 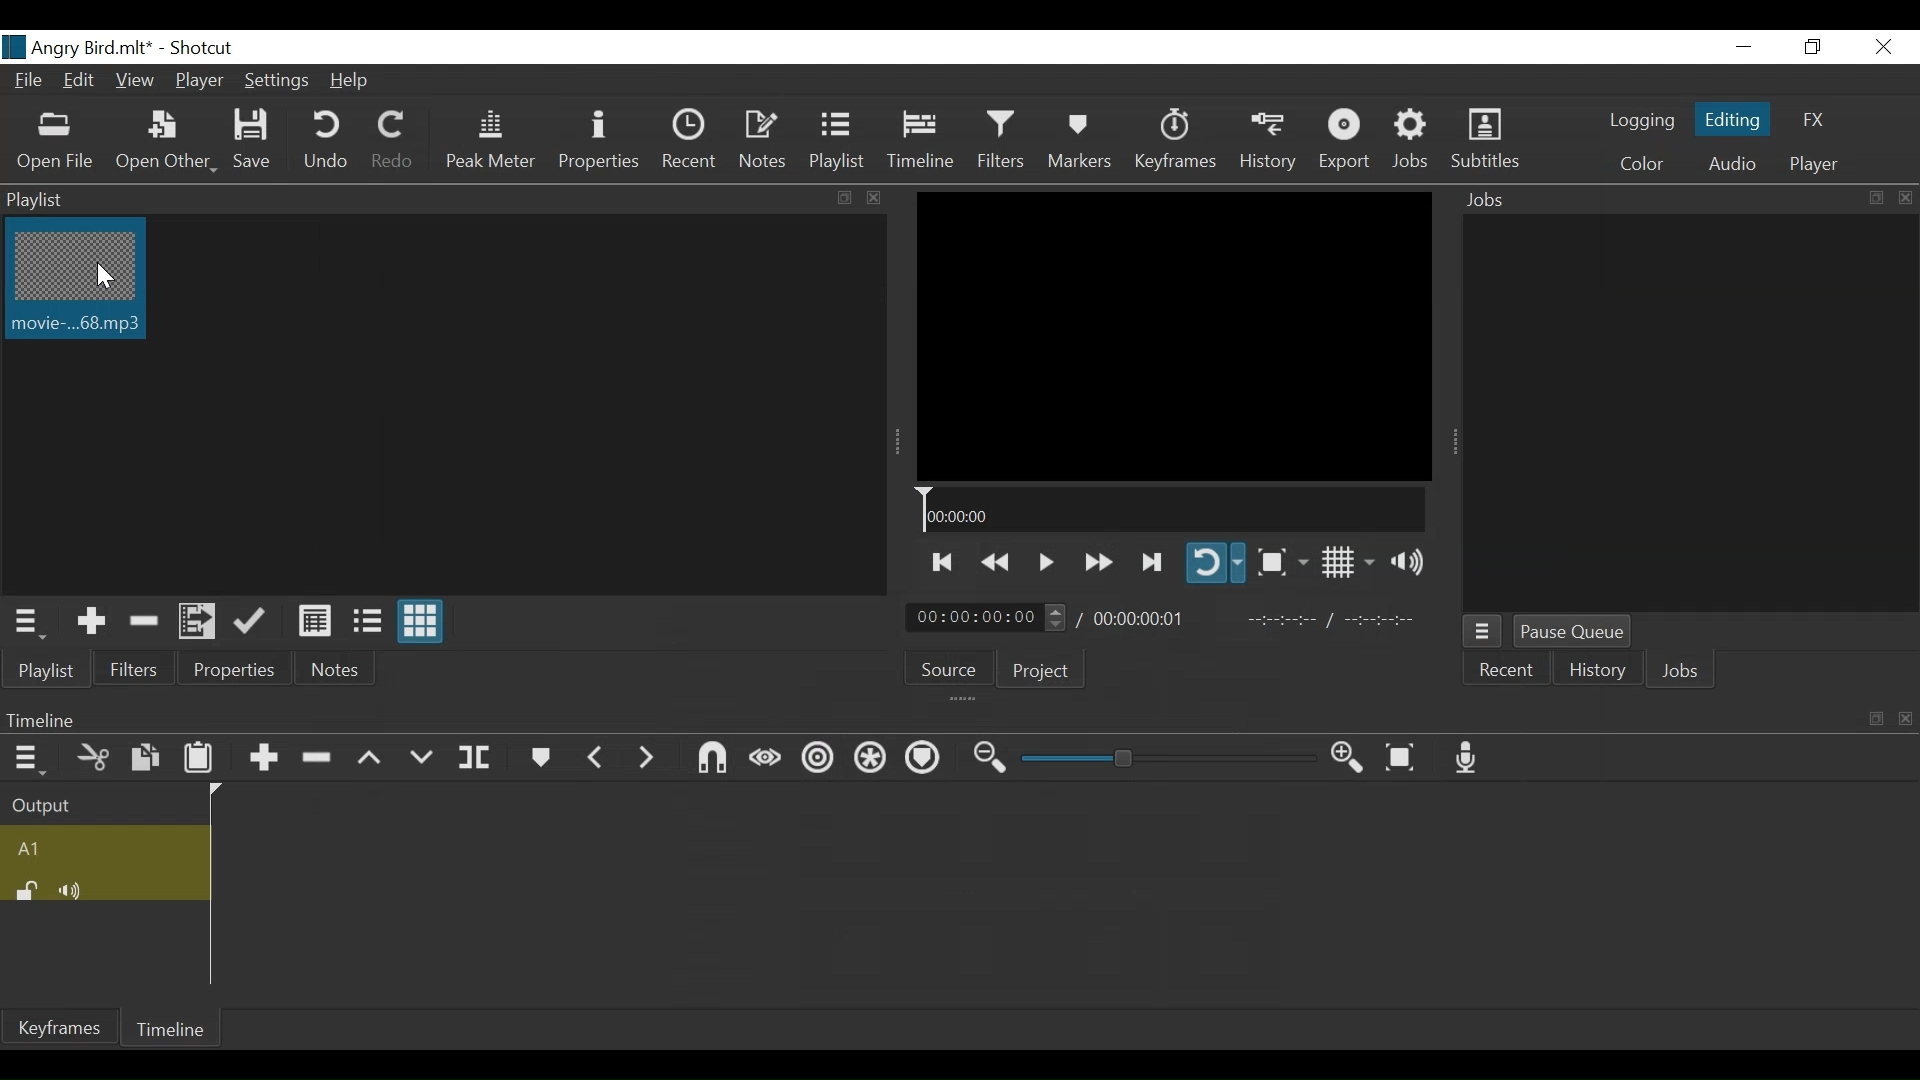 I want to click on Filters, so click(x=130, y=669).